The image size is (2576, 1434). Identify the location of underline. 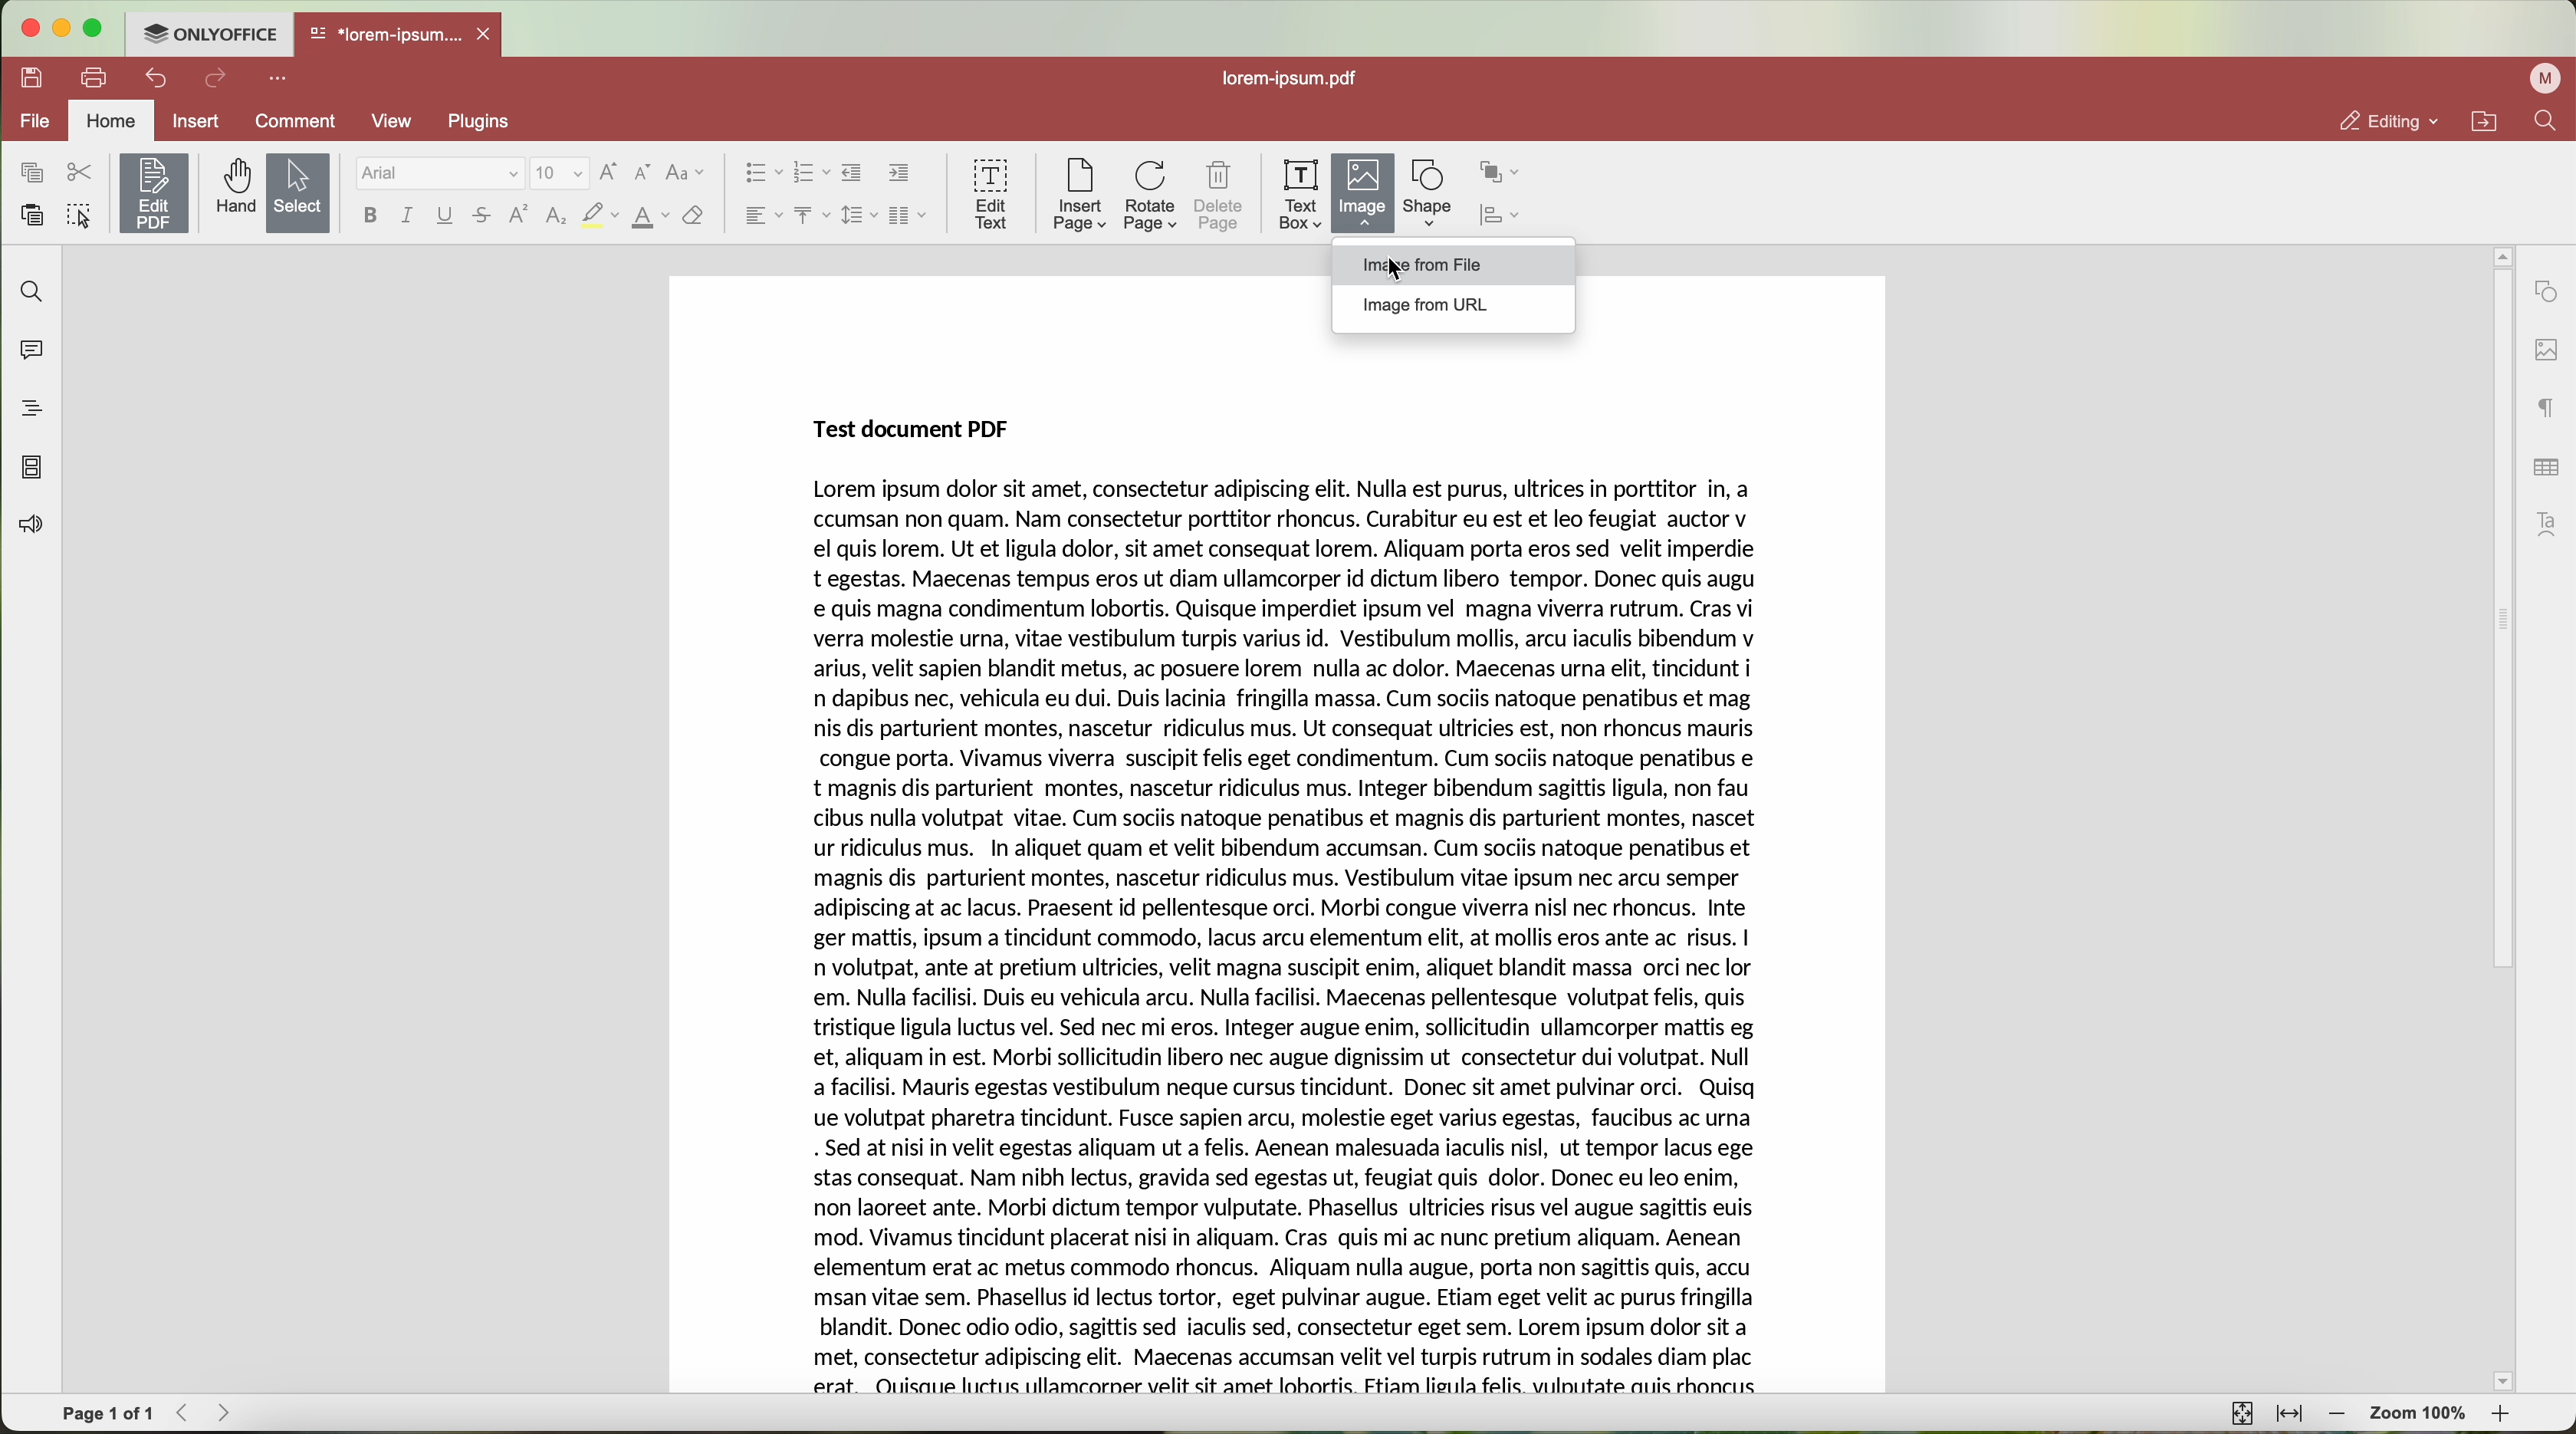
(446, 219).